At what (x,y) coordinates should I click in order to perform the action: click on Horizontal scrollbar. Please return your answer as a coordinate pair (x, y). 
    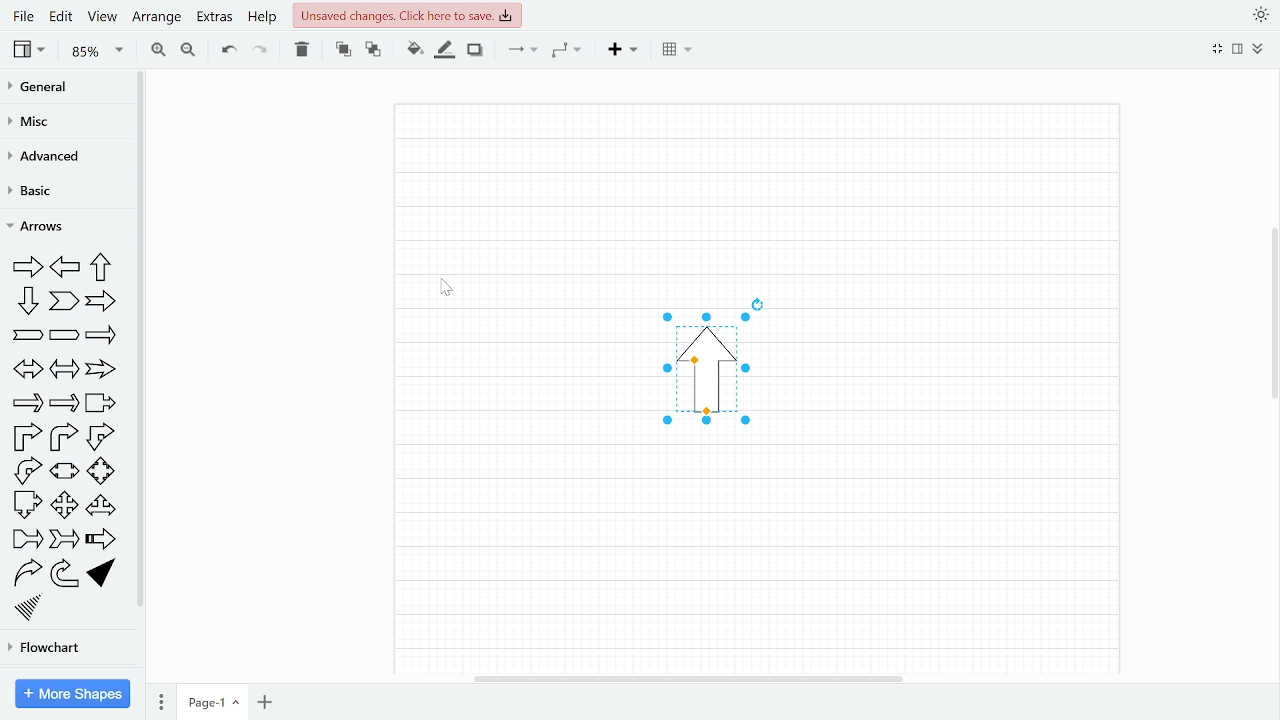
    Looking at the image, I should click on (690, 679).